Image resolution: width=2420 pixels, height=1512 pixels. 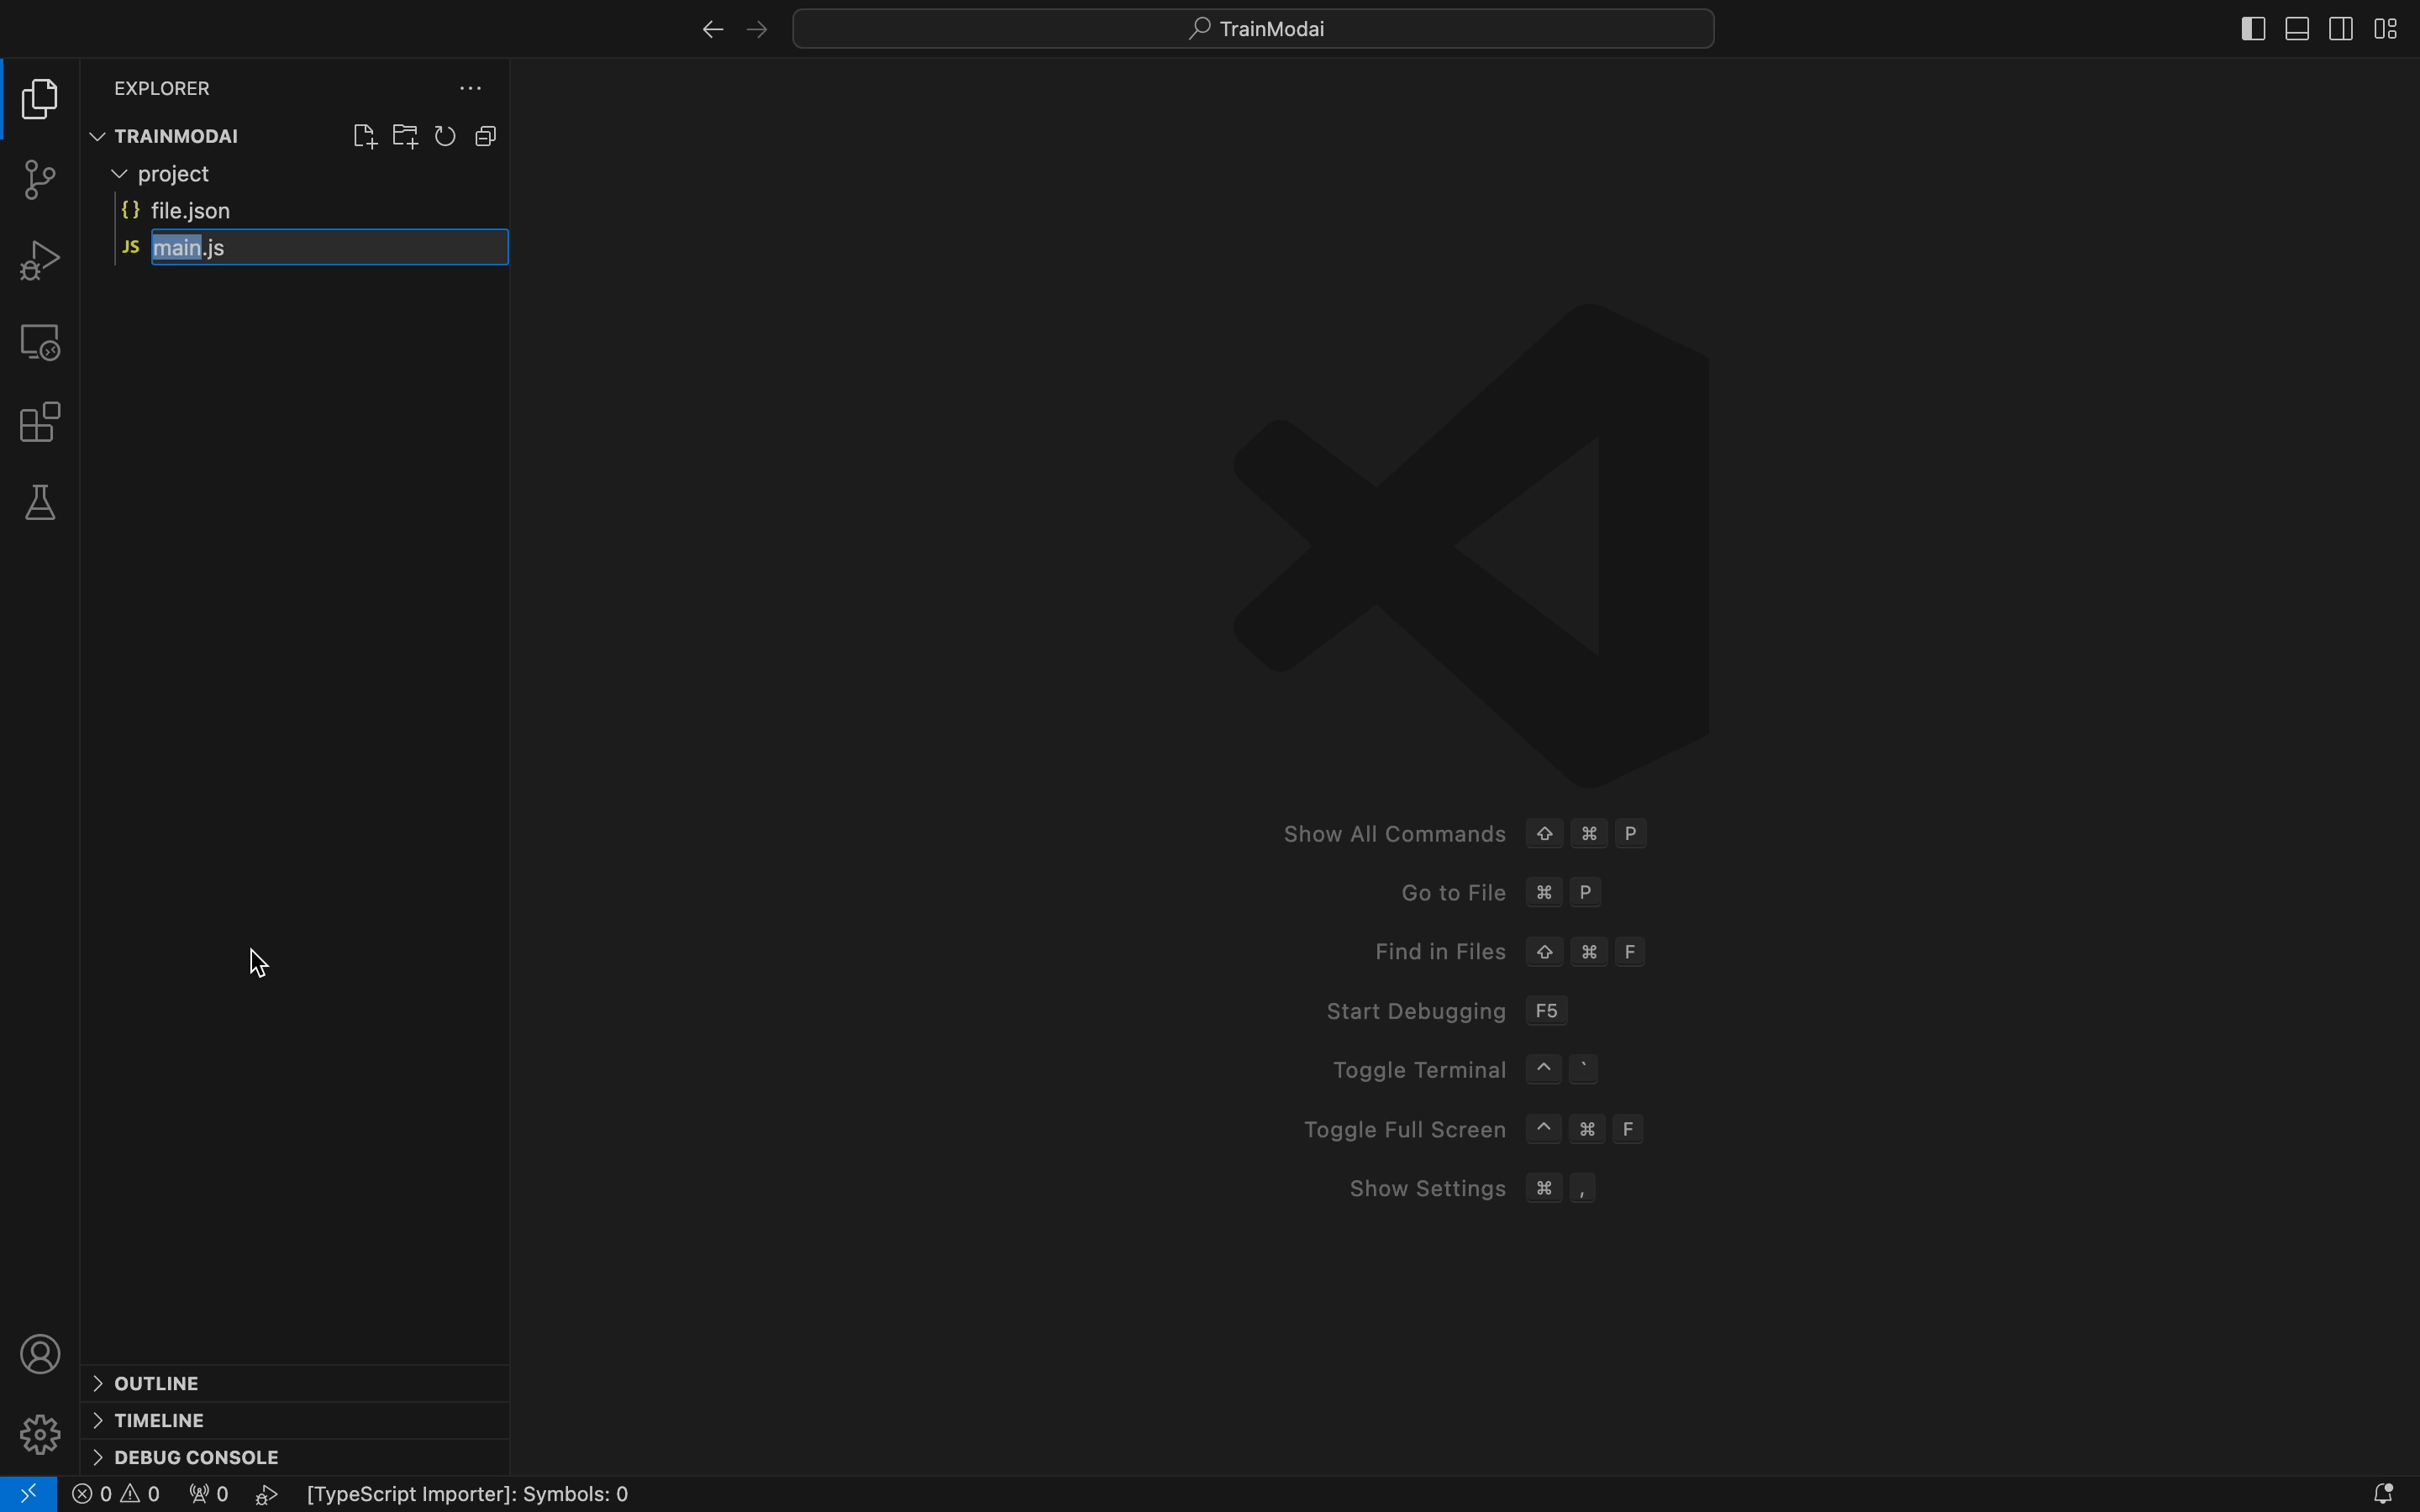 I want to click on file.json, so click(x=297, y=212).